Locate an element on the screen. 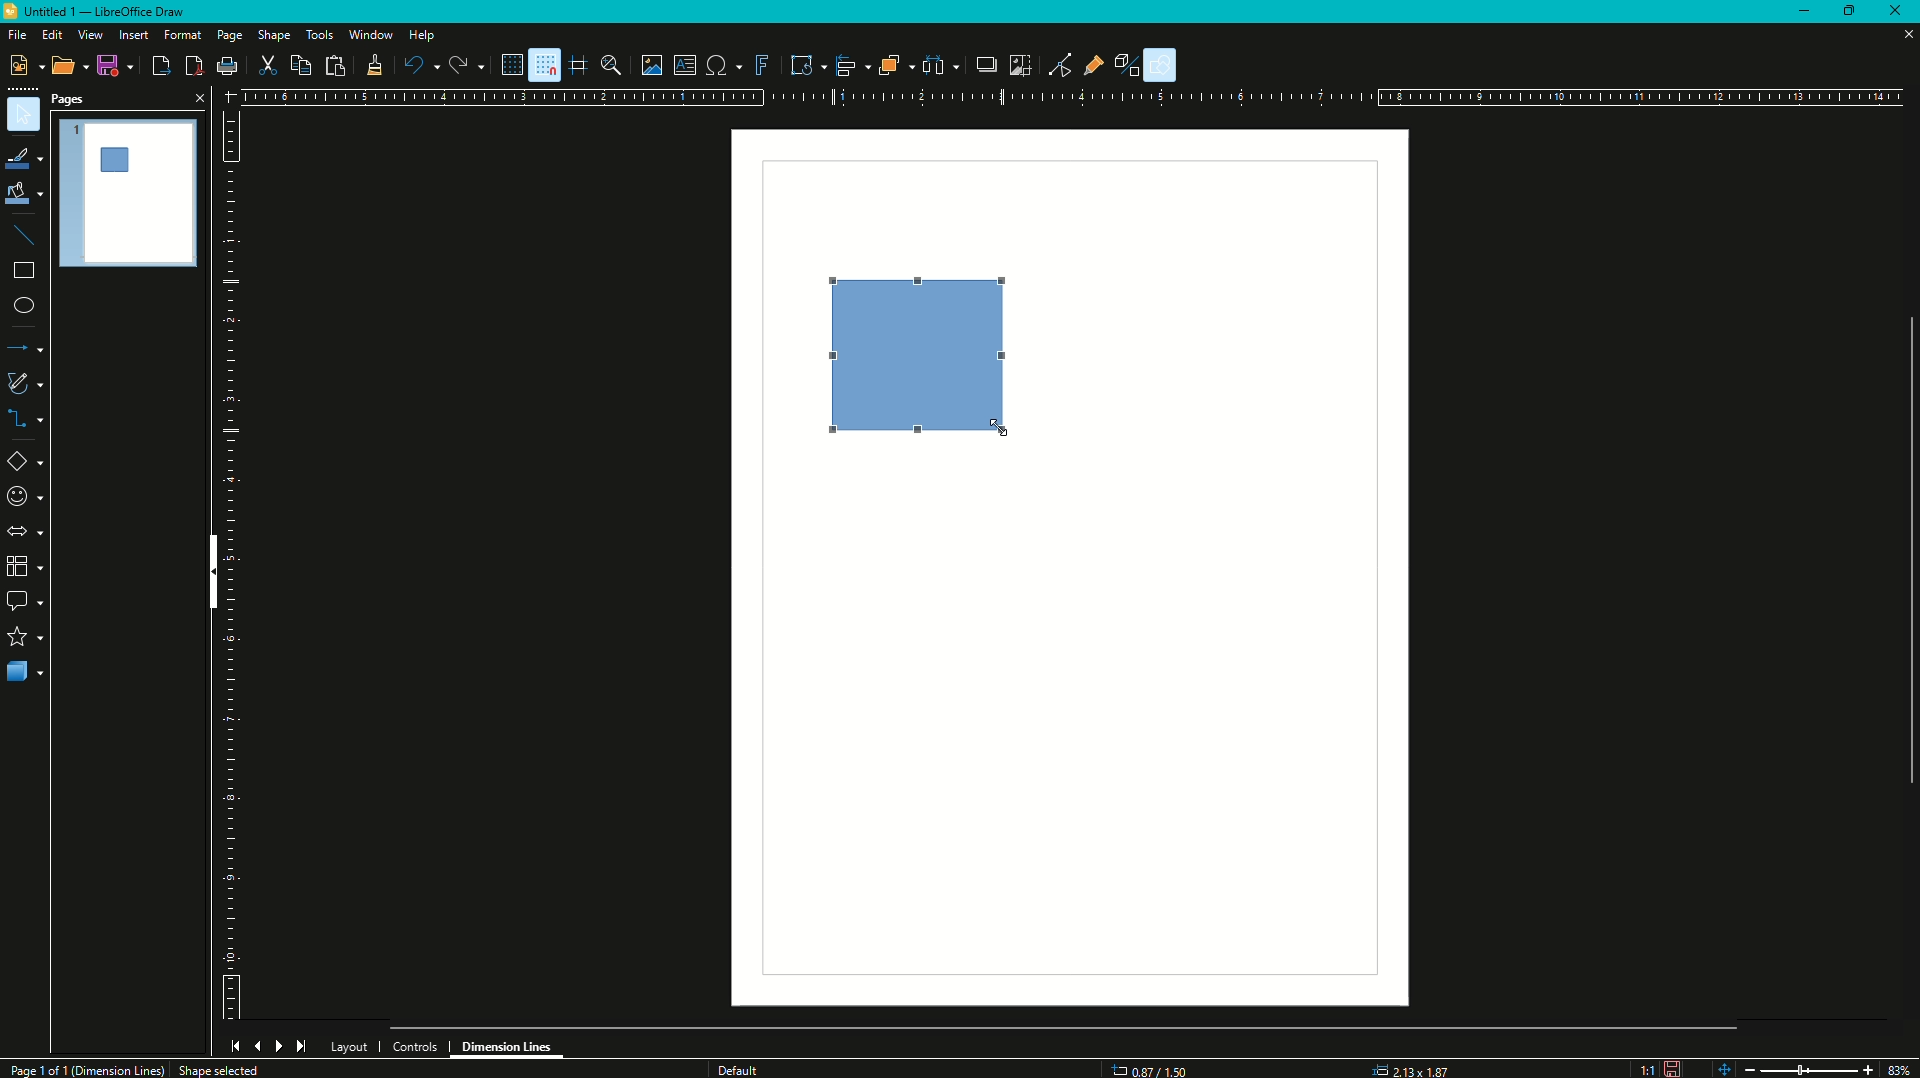  Redo is located at coordinates (465, 66).